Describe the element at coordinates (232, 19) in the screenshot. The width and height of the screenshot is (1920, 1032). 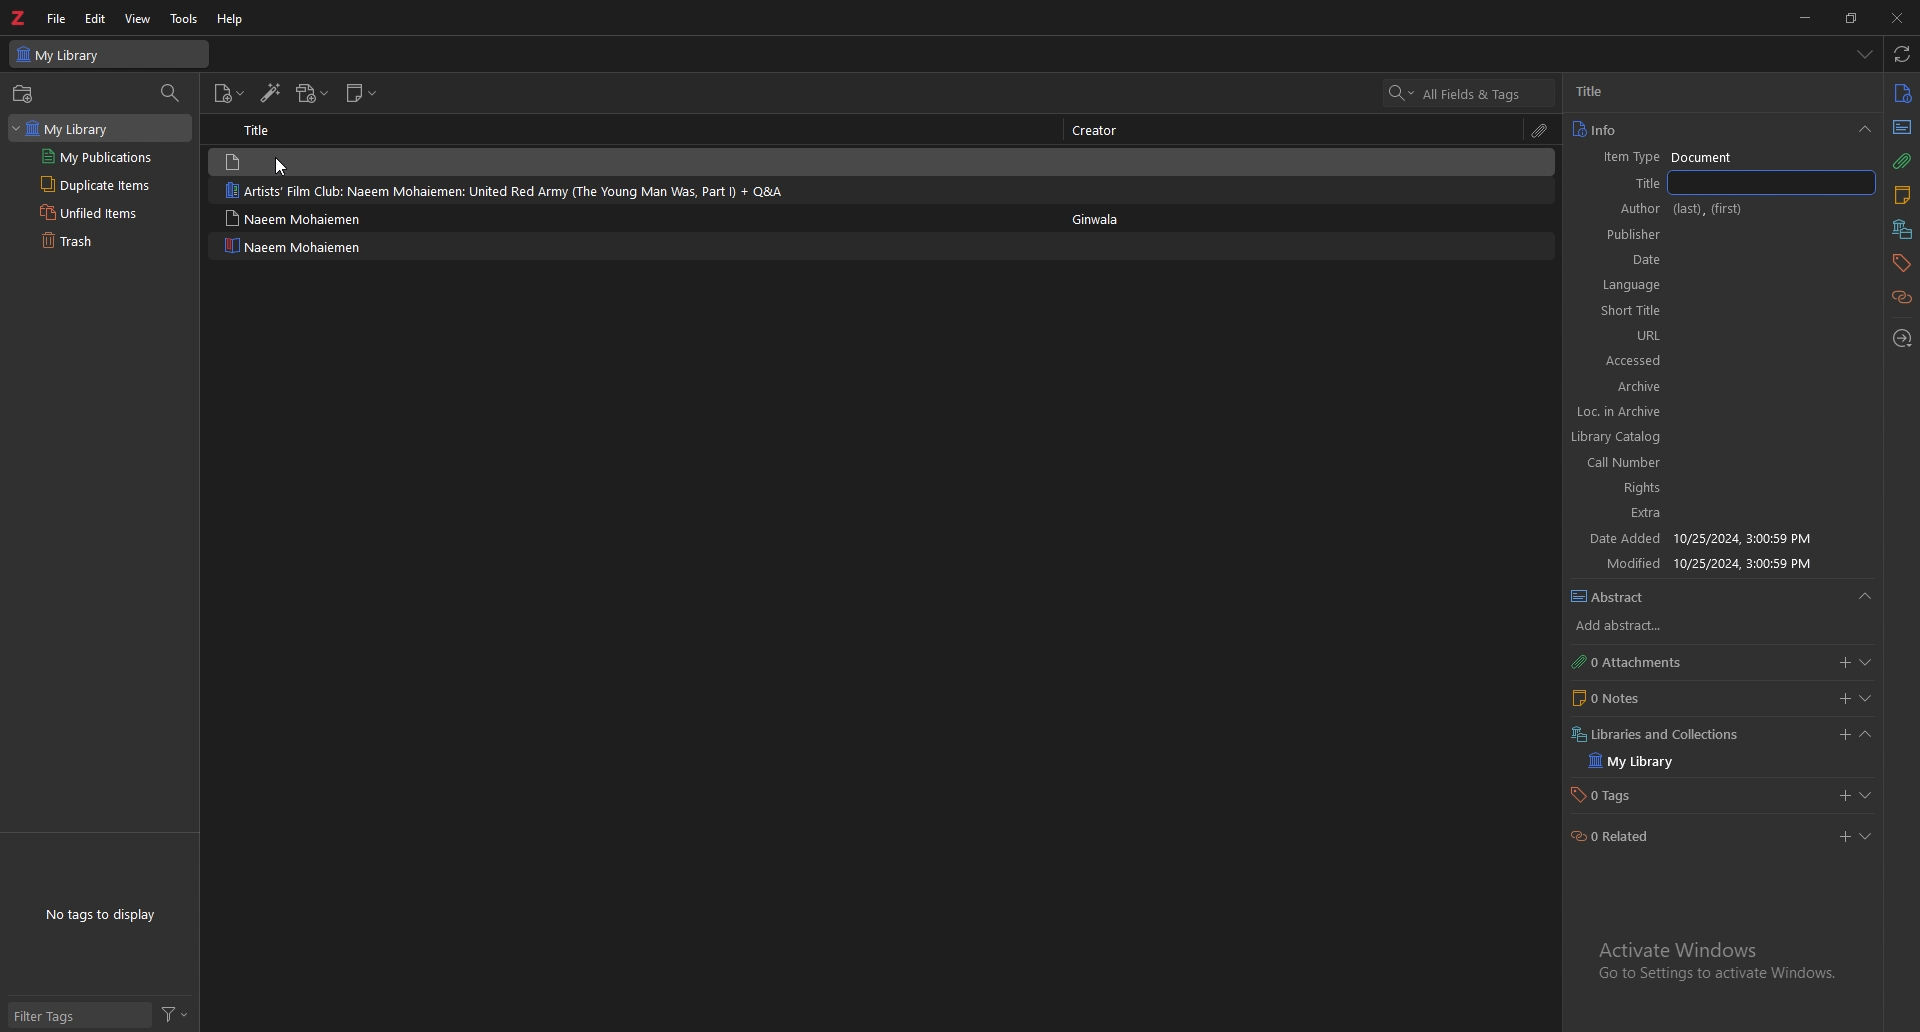
I see `help` at that location.